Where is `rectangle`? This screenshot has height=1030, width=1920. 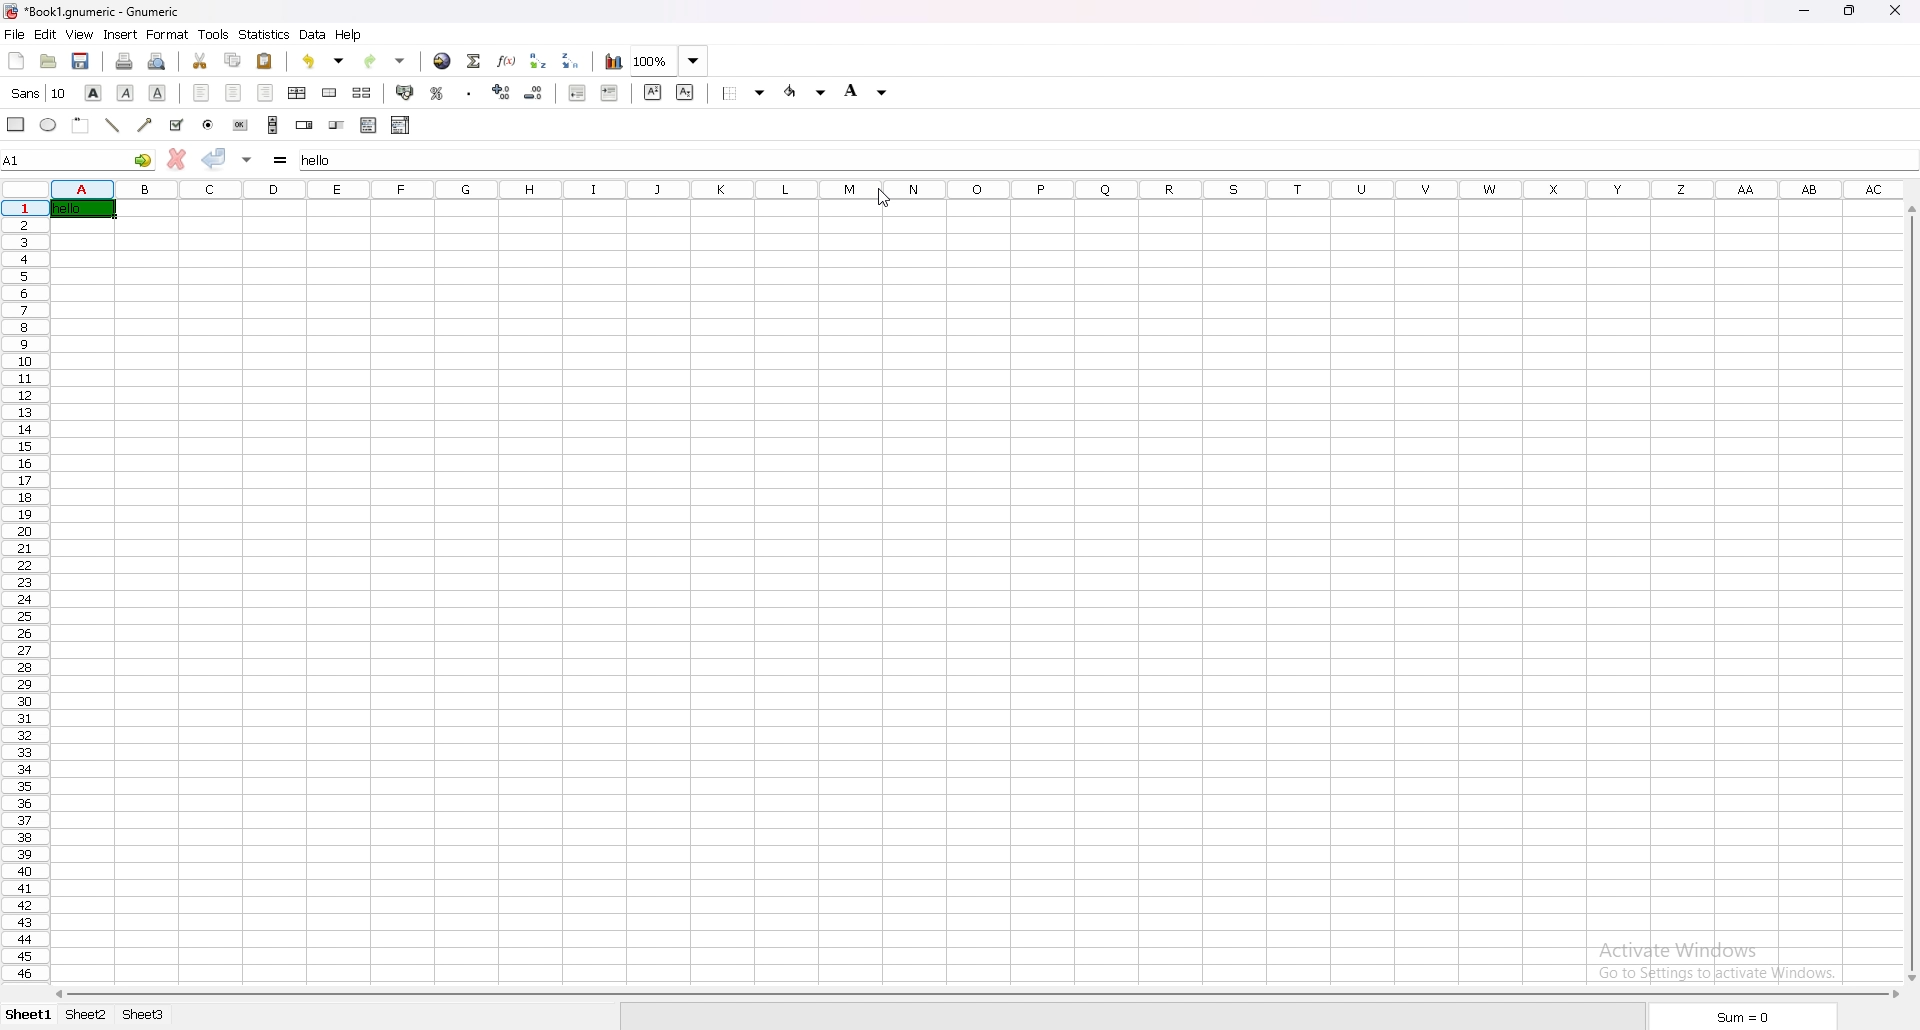
rectangle is located at coordinates (18, 124).